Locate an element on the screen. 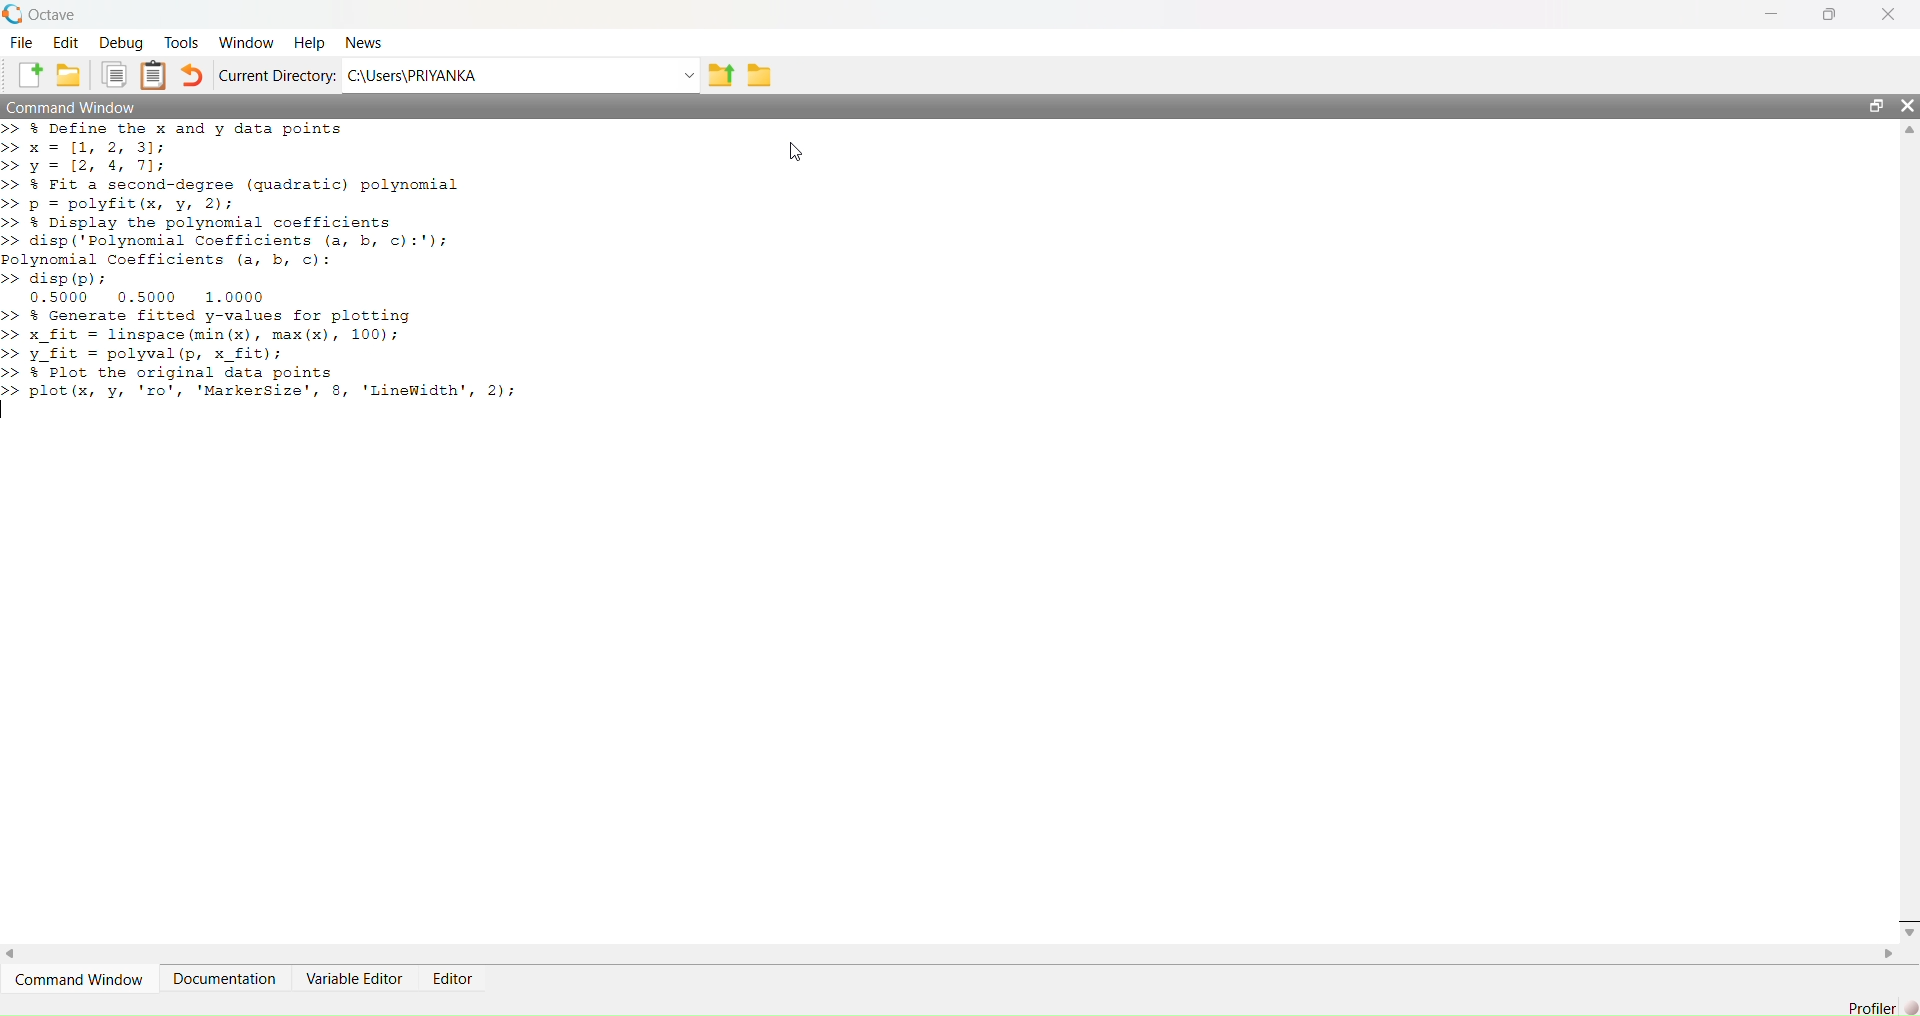 This screenshot has height=1016, width=1920. >> % Define the x and y data points
>> x = [1, 2, 317
>> y = 12, 4, 71;
>> & Fit a second-degree (quadratic) polynomial
>> p = polyfit(x, y, 2);
>> % Display the polynomial coefficients
>> disp ('Polynomial Coefficients (a, b, ¢):');
Polynomial Coefficients (a, b, c):
>> disp (p) 7
0.5000 0.5000 1.0000
>> % Generate fitted y-values for plotting
>> x_fit = linspace (min (x), max (x), 100);
>> y_fit = polyval(p, x_fit);
>> & Plot the original data points
>> plot (x, y, 'ro', 'MarkerSize', 8, 'LineWidth', 2); is located at coordinates (281, 274).